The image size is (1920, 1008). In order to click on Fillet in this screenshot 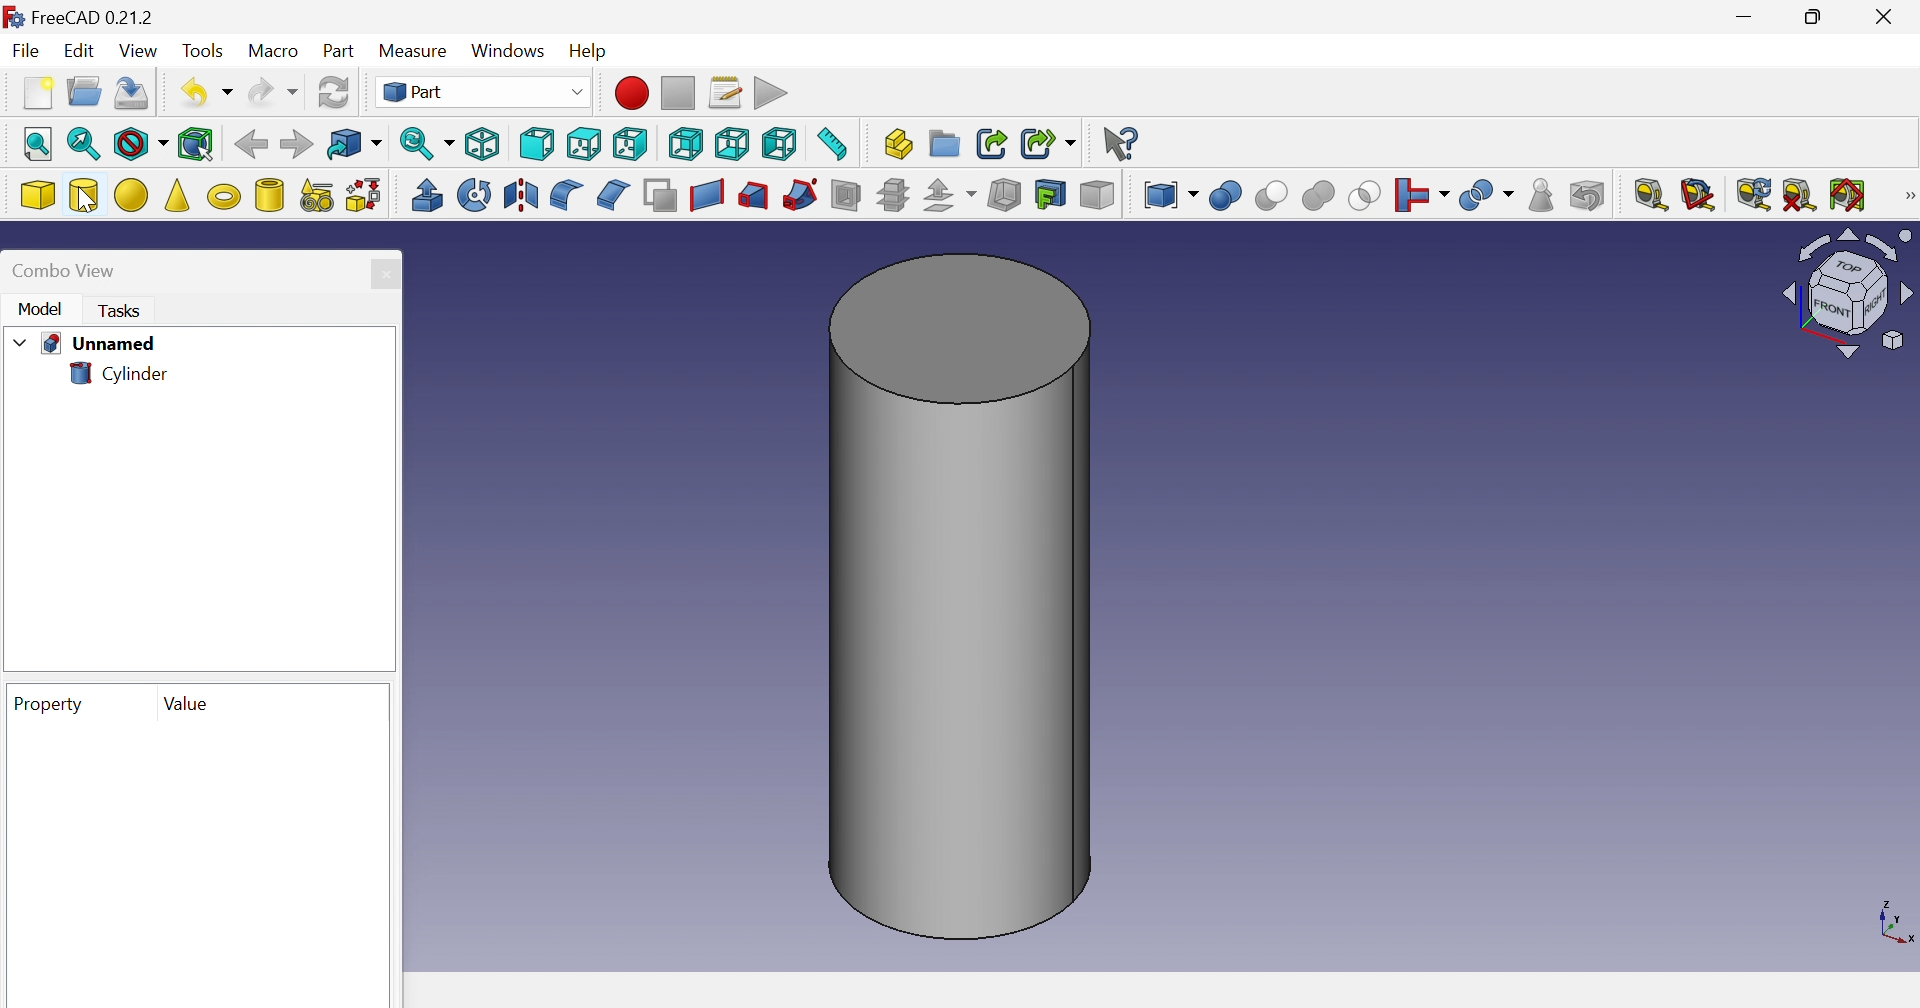, I will do `click(565, 195)`.